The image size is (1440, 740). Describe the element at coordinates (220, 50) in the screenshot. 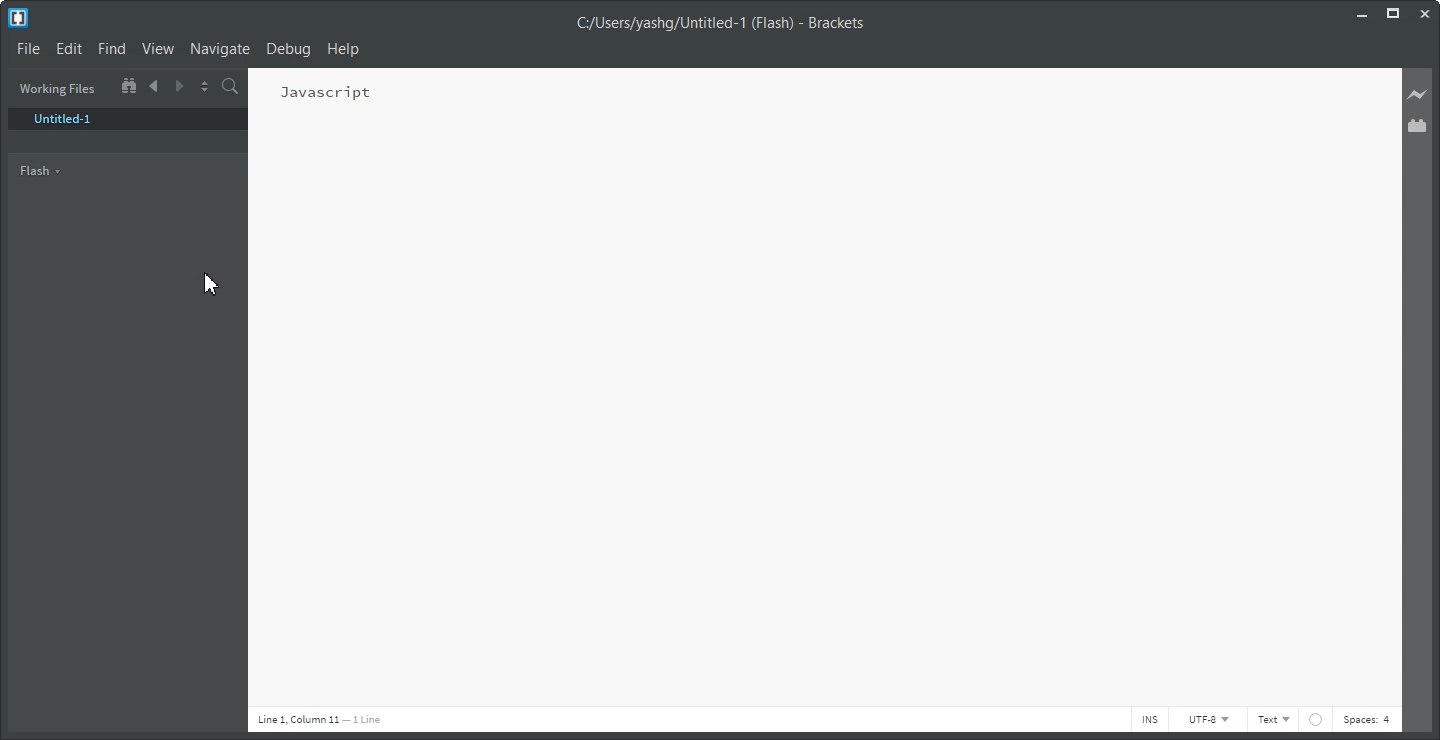

I see `Navigate` at that location.